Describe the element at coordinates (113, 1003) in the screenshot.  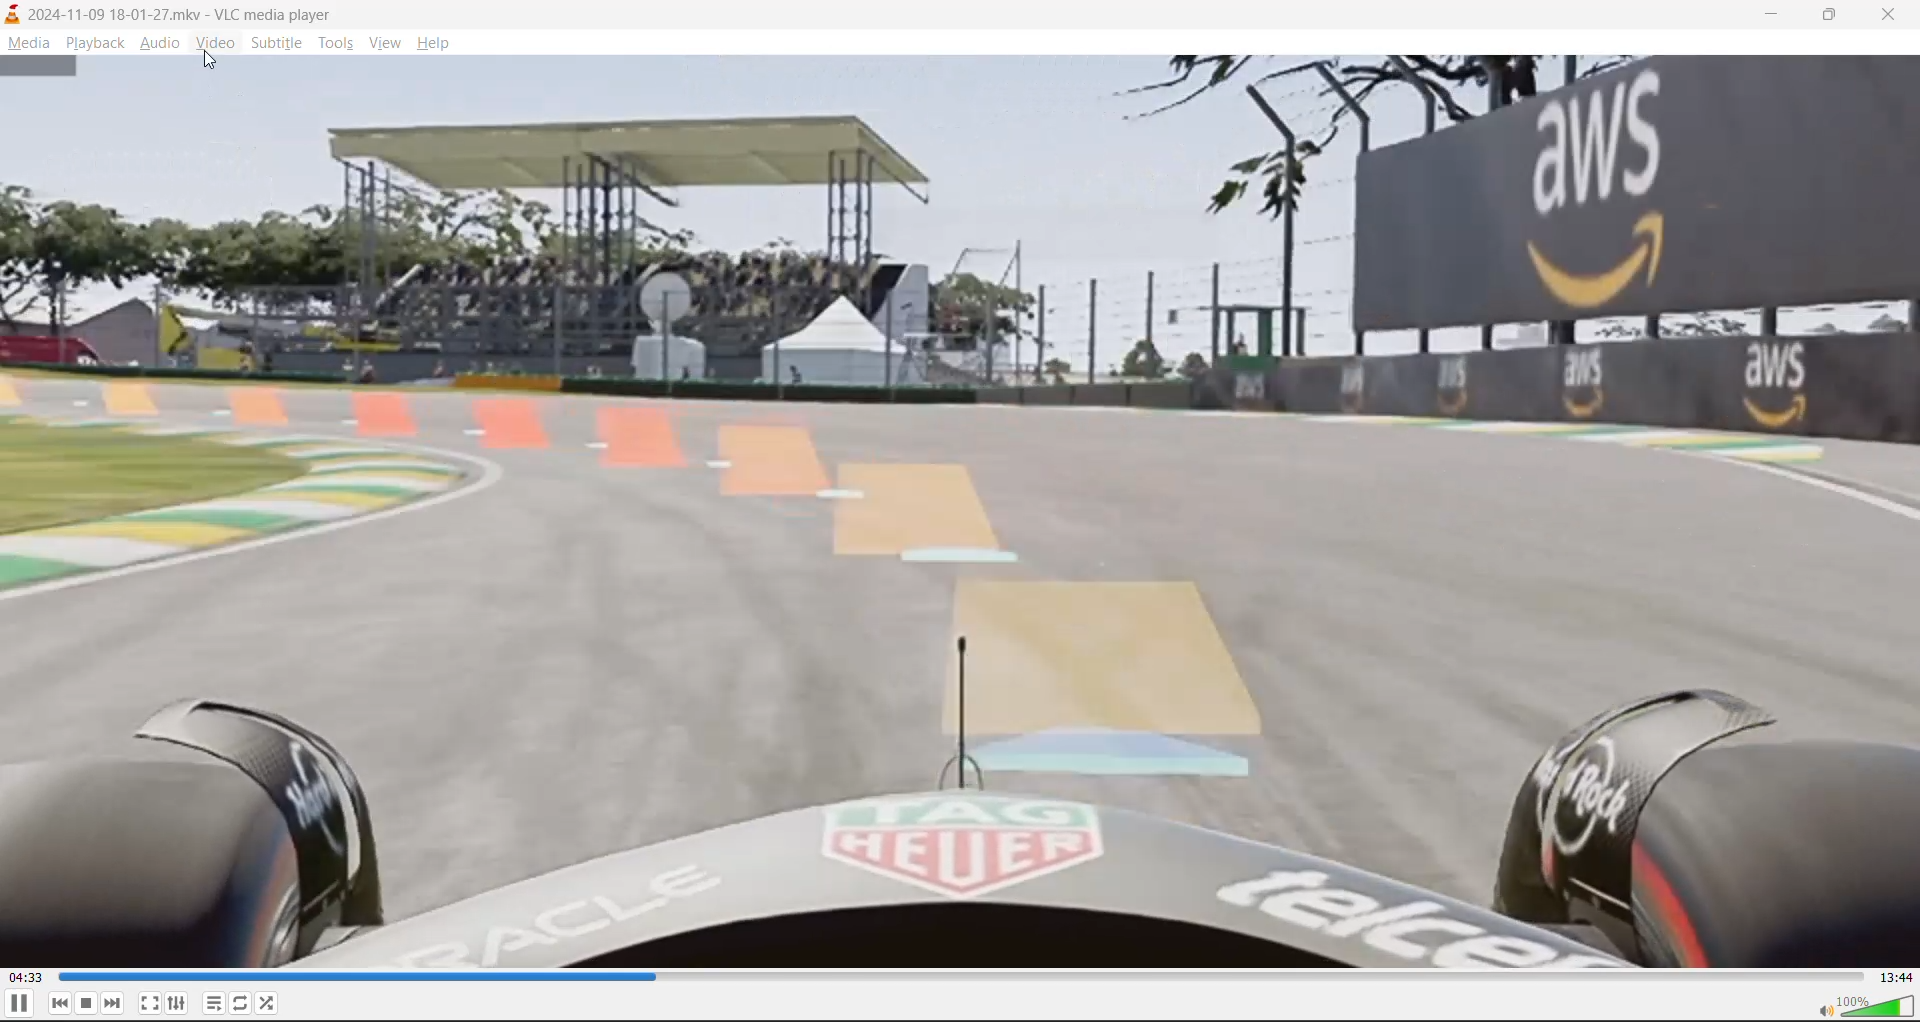
I see `next` at that location.